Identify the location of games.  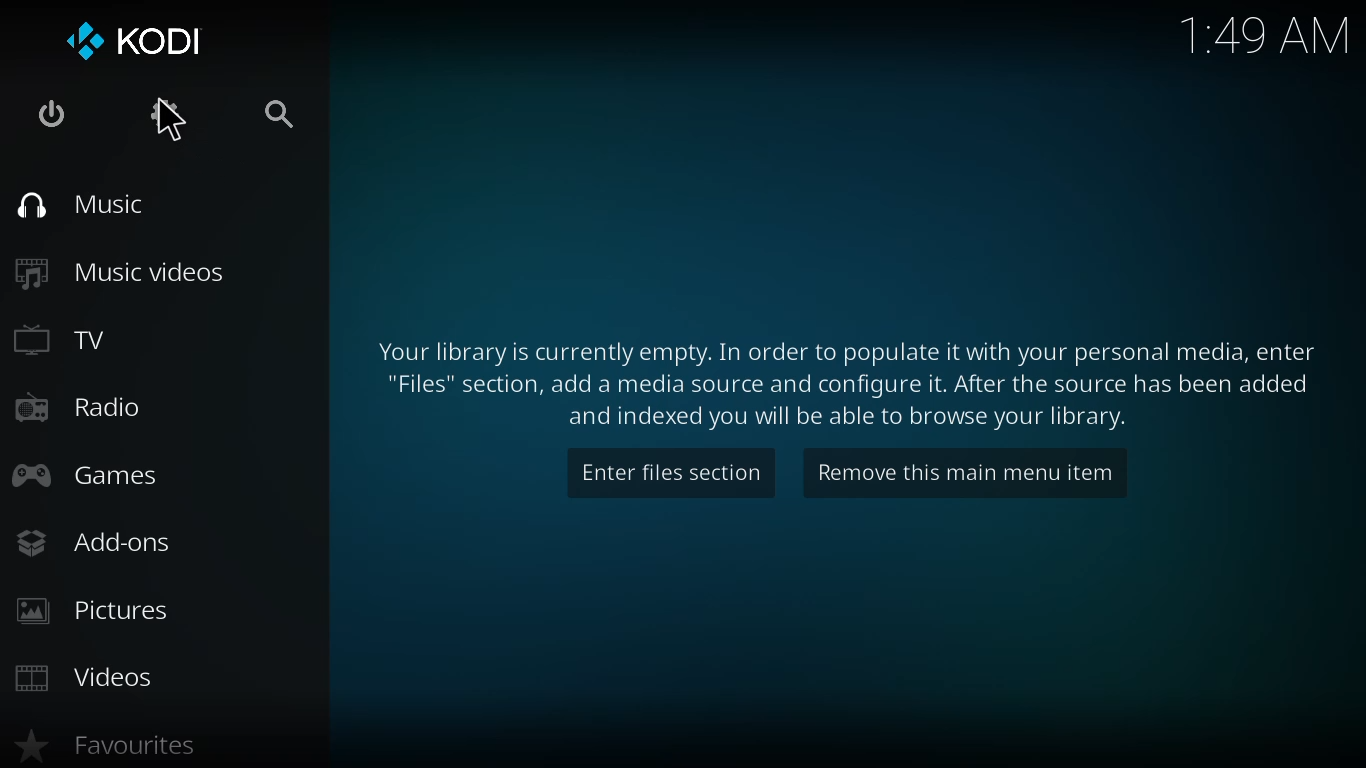
(89, 476).